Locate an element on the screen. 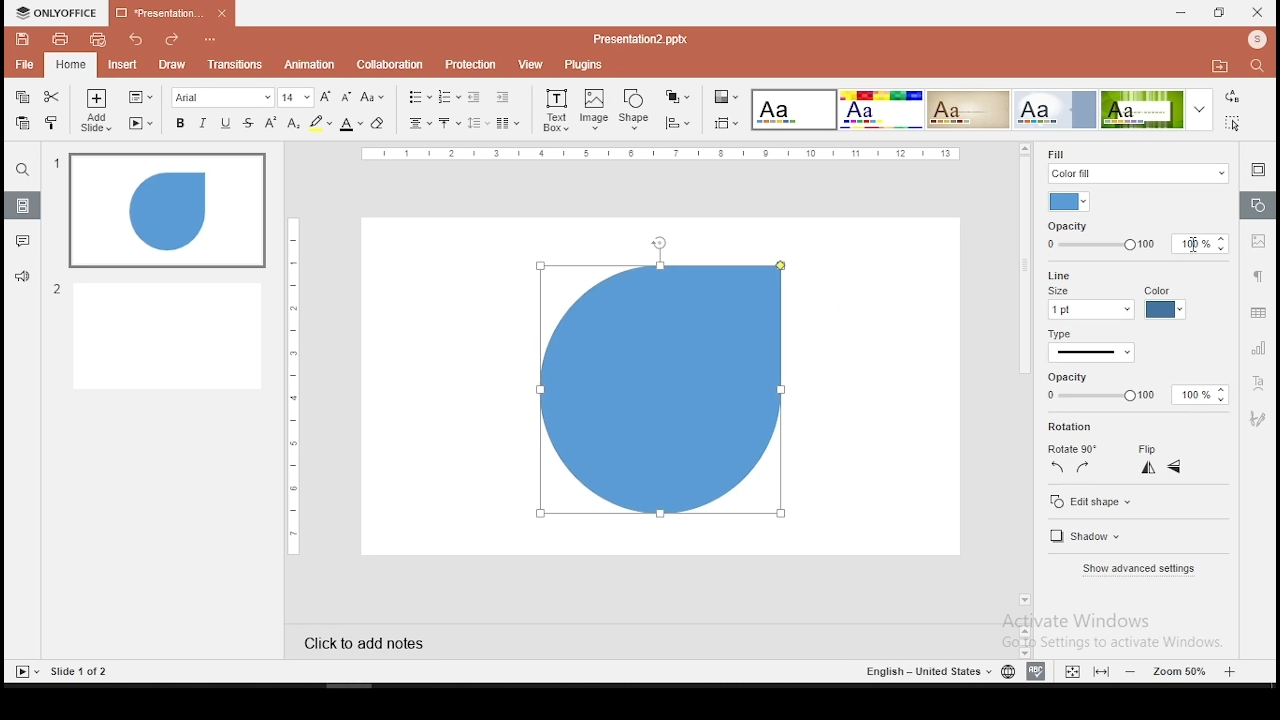 The height and width of the screenshot is (720, 1280). animation is located at coordinates (311, 64).